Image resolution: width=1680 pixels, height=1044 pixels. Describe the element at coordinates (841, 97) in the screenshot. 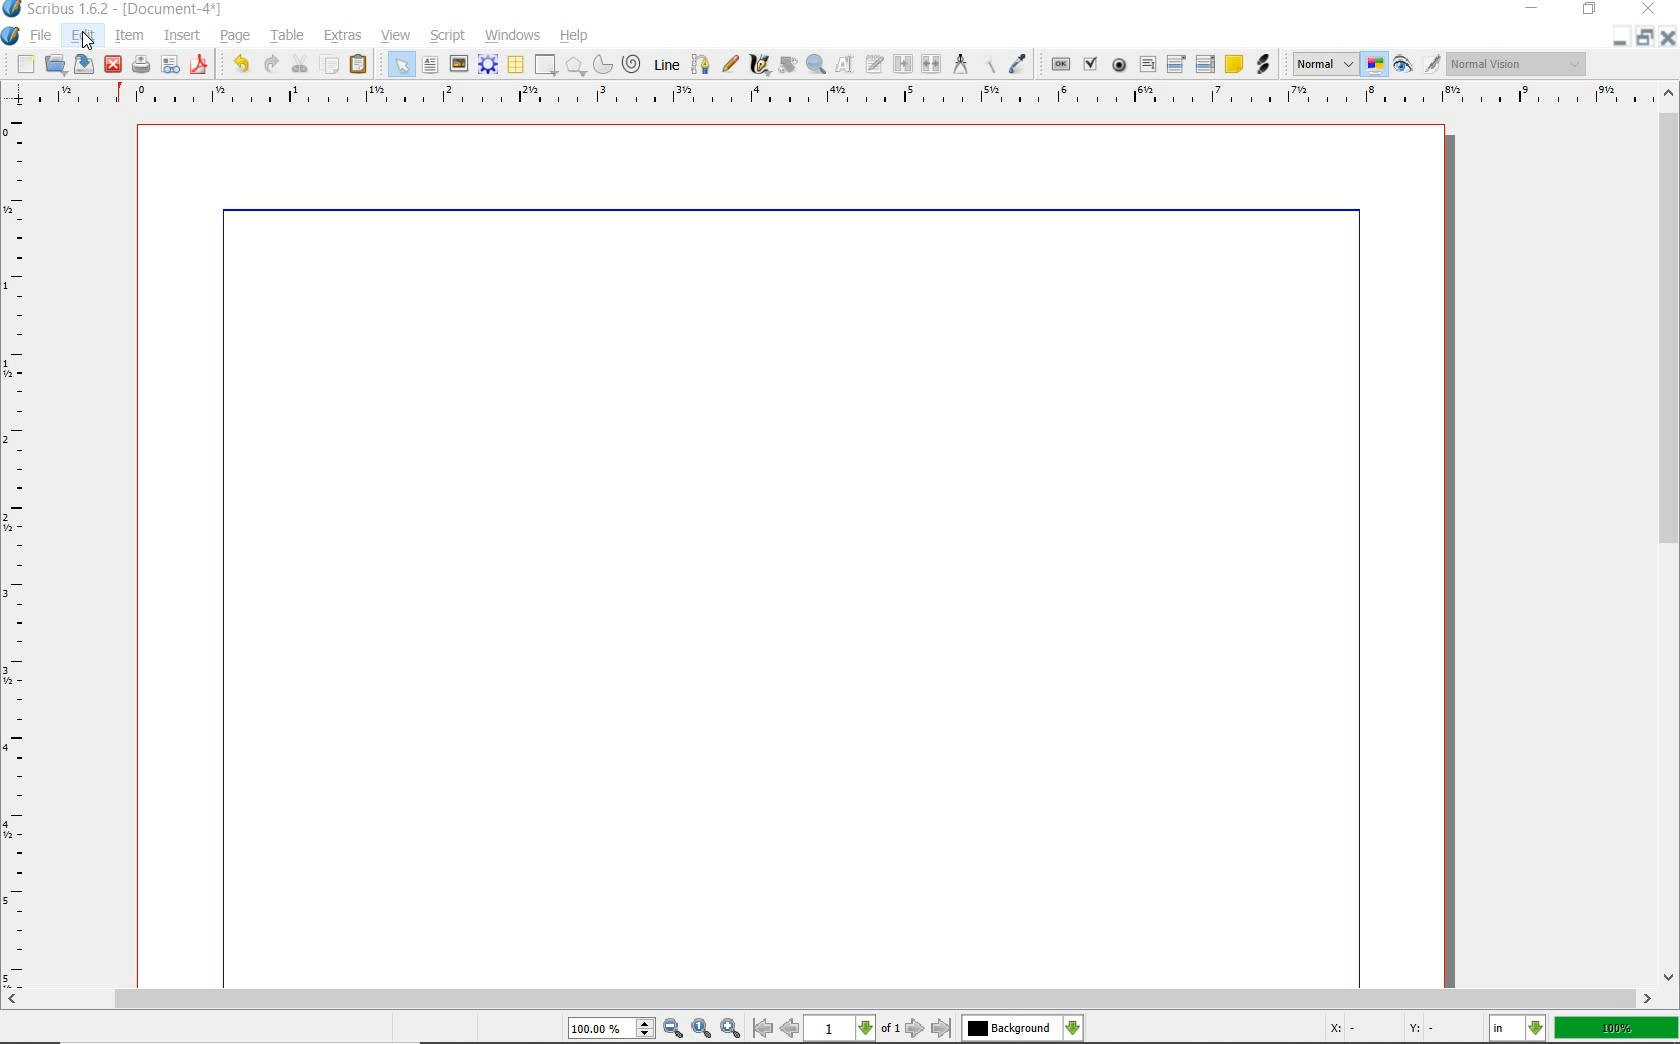

I see `ruler` at that location.